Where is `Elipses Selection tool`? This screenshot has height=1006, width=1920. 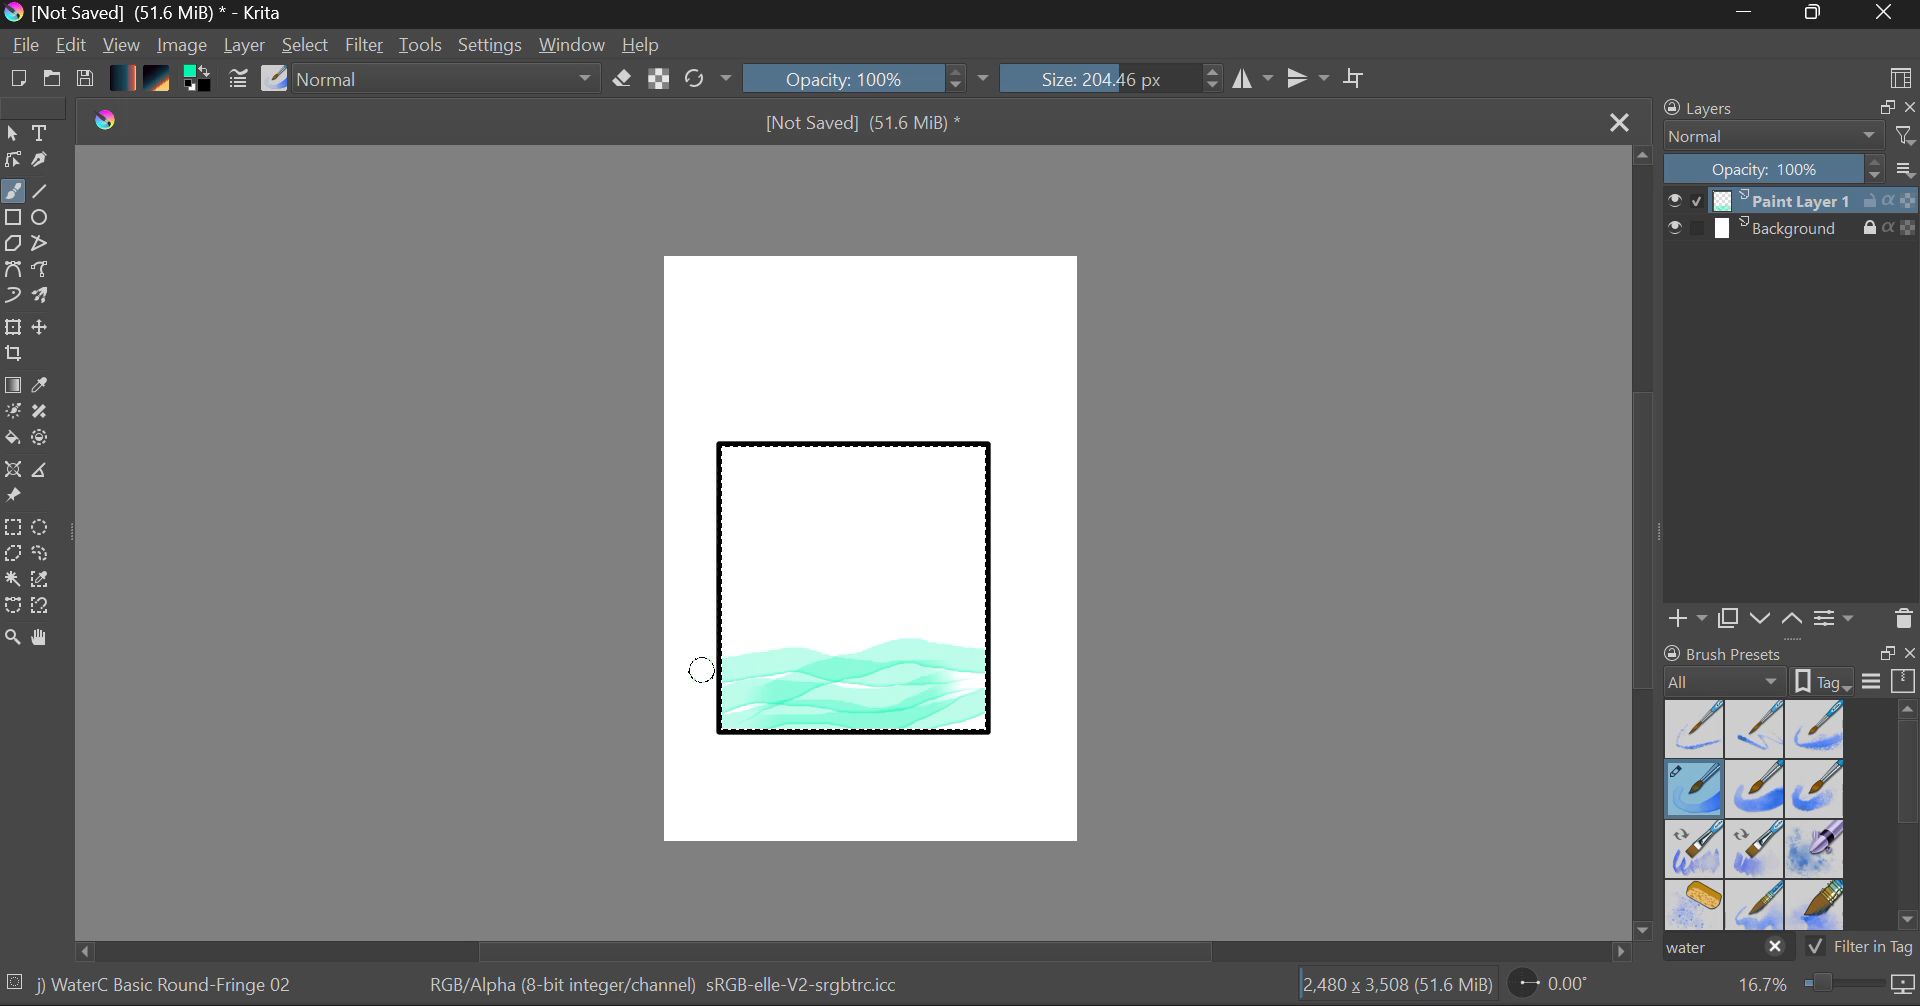
Elipses Selection tool is located at coordinates (45, 529).